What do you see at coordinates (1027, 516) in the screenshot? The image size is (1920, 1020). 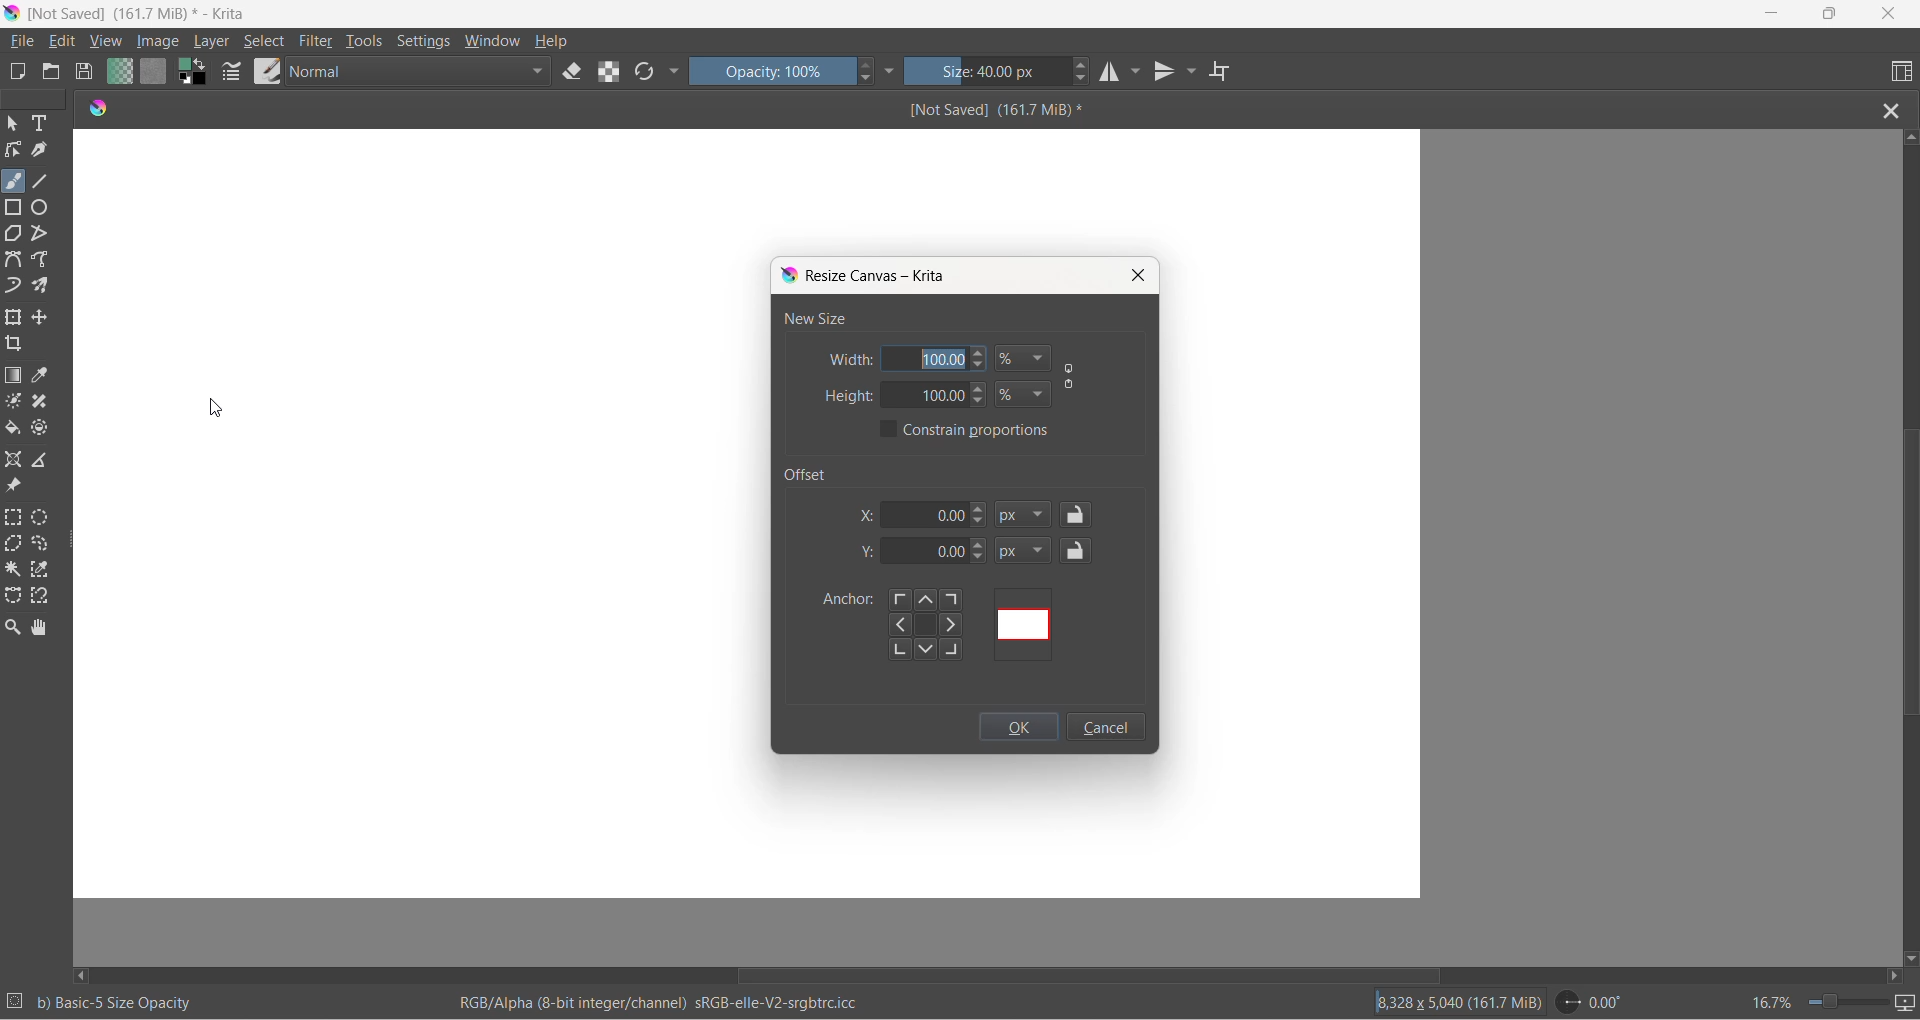 I see `x-axis value type` at bounding box center [1027, 516].